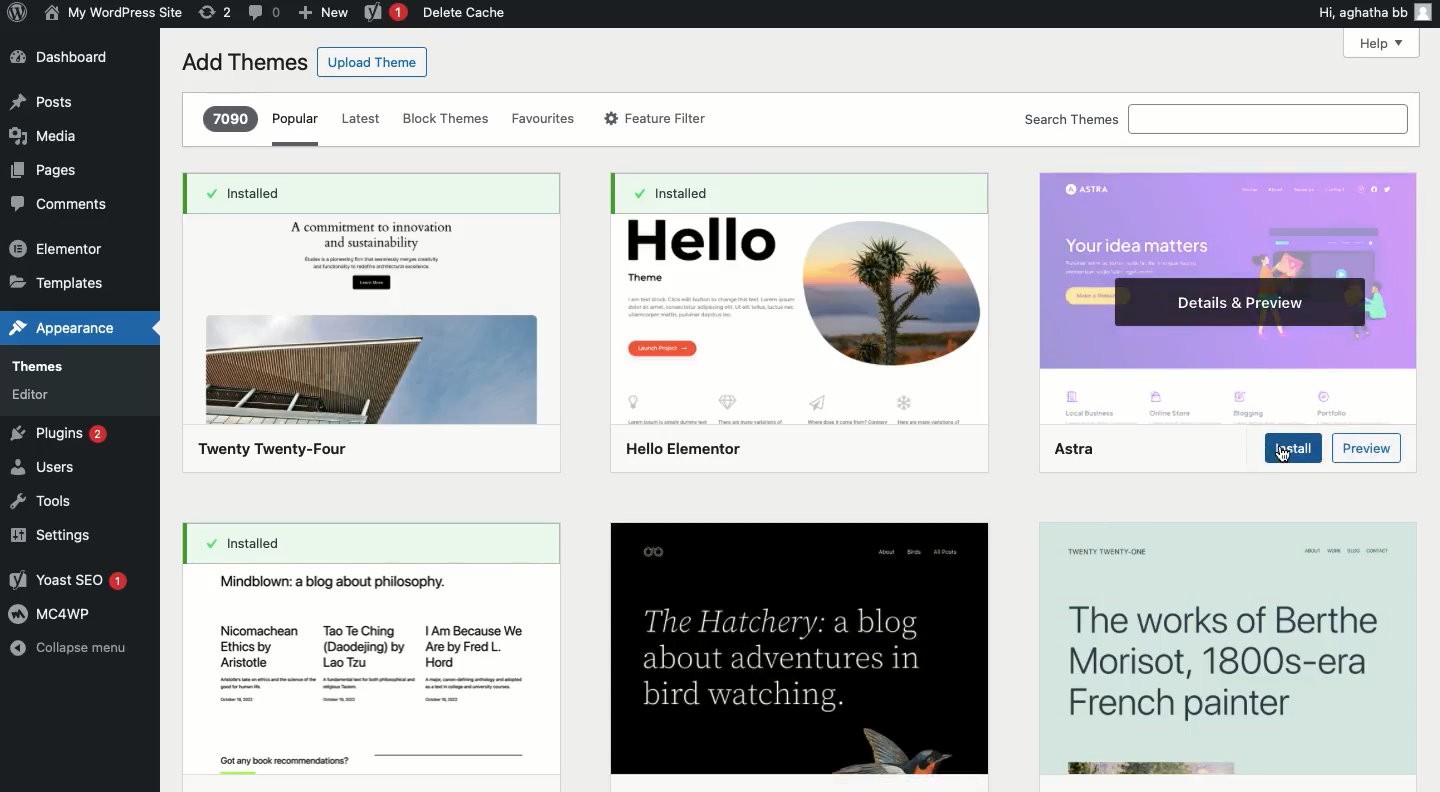 This screenshot has width=1440, height=792. What do you see at coordinates (658, 118) in the screenshot?
I see `Feature filter` at bounding box center [658, 118].